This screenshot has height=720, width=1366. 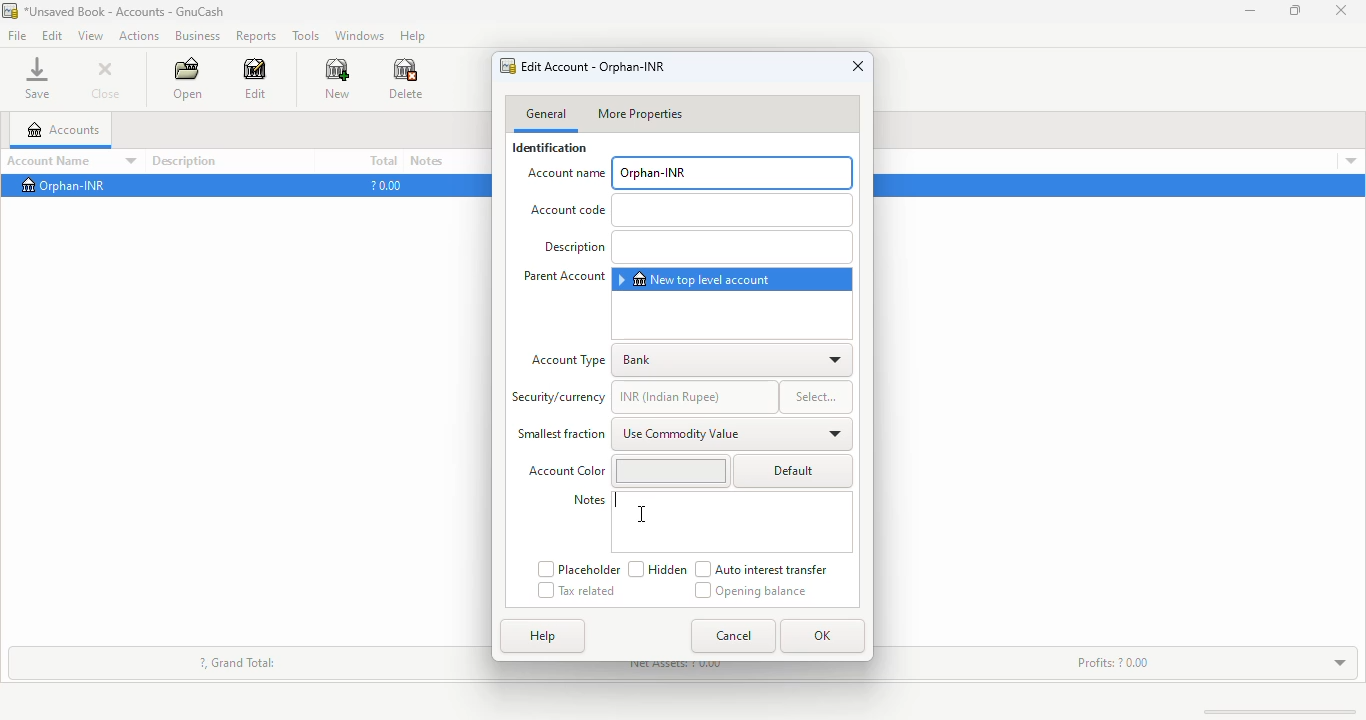 I want to click on cancel, so click(x=732, y=636).